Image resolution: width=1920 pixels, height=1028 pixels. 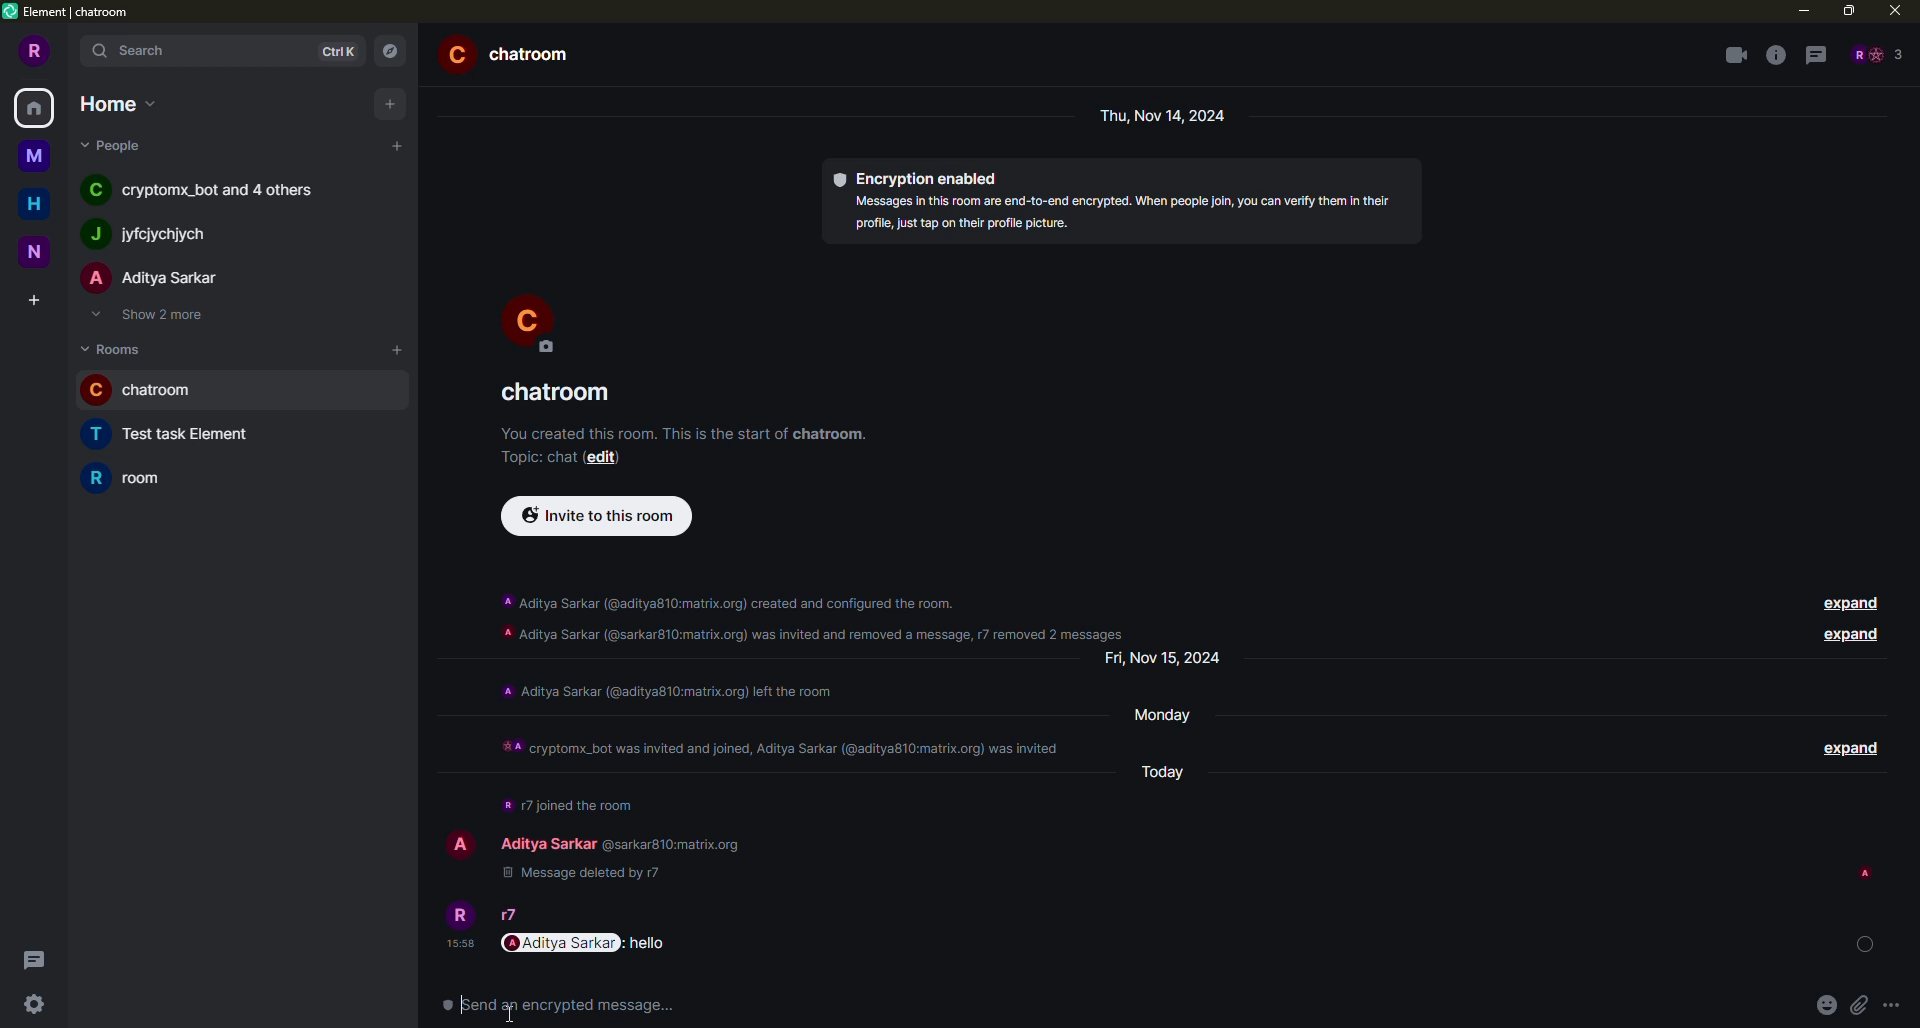 I want to click on add a topic, so click(x=537, y=461).